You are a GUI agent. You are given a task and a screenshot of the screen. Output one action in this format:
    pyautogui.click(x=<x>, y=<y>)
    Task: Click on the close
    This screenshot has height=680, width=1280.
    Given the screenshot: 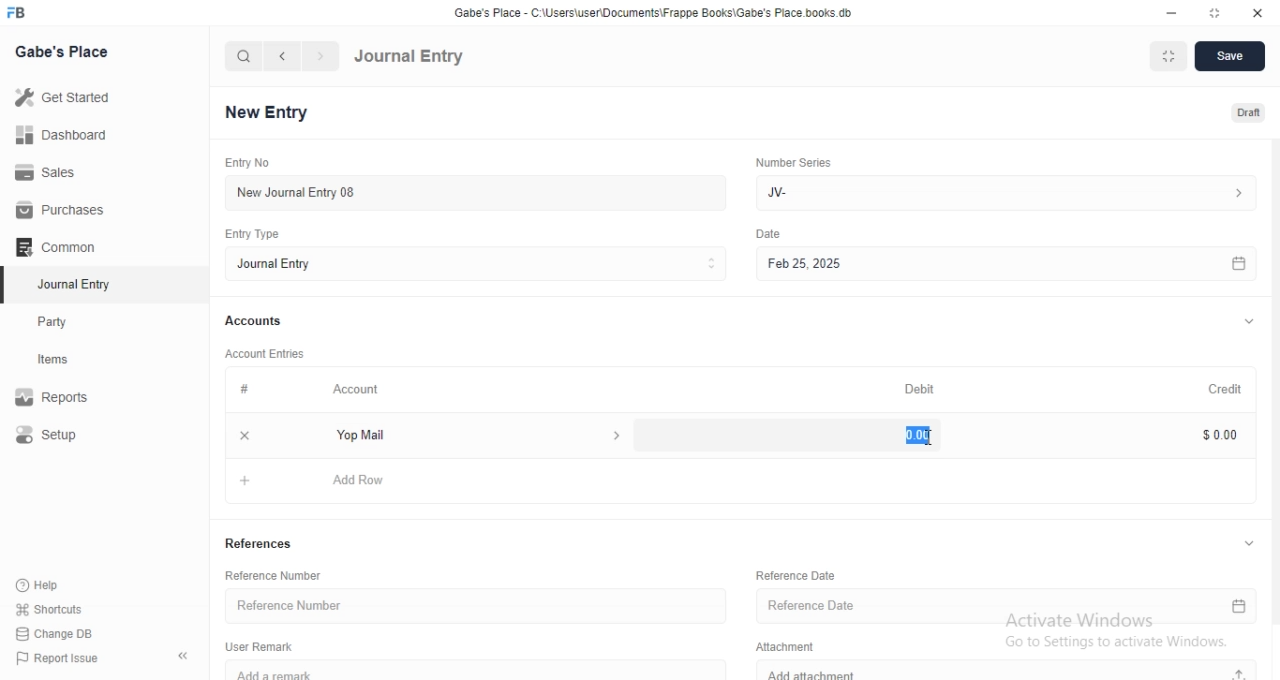 What is the action you would take?
    pyautogui.click(x=245, y=435)
    